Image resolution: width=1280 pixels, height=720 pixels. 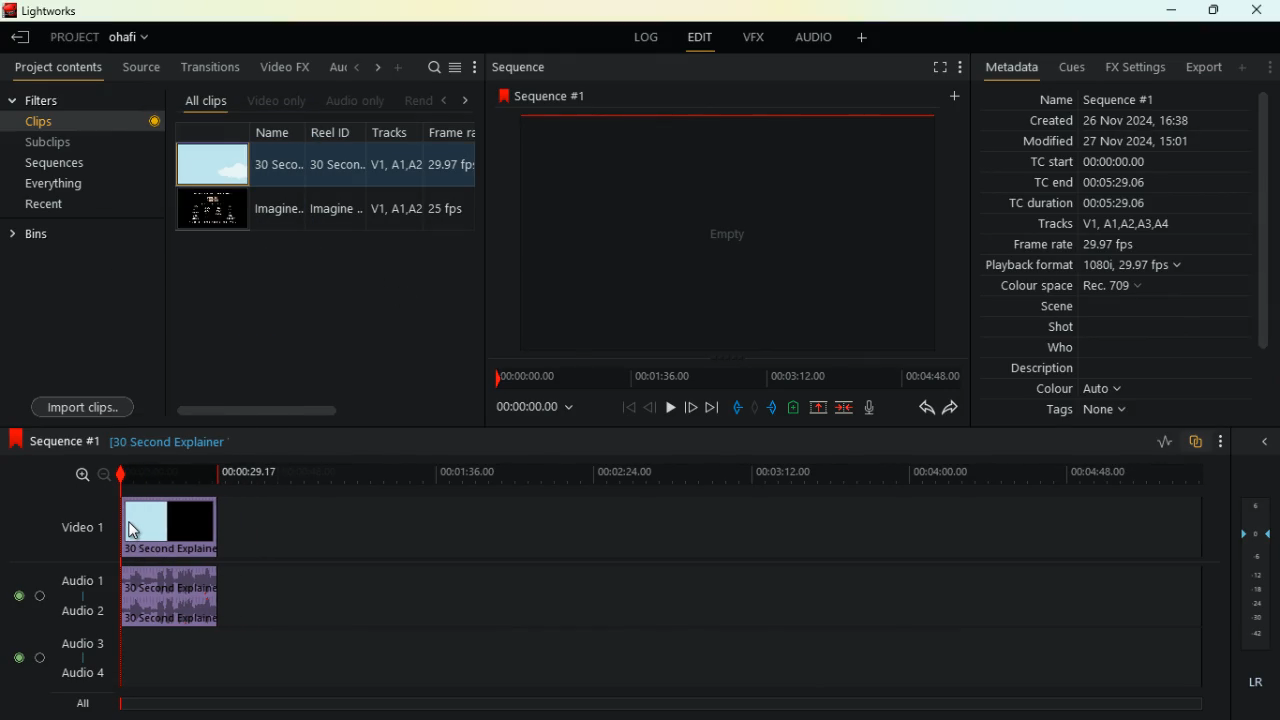 I want to click on source, so click(x=144, y=67).